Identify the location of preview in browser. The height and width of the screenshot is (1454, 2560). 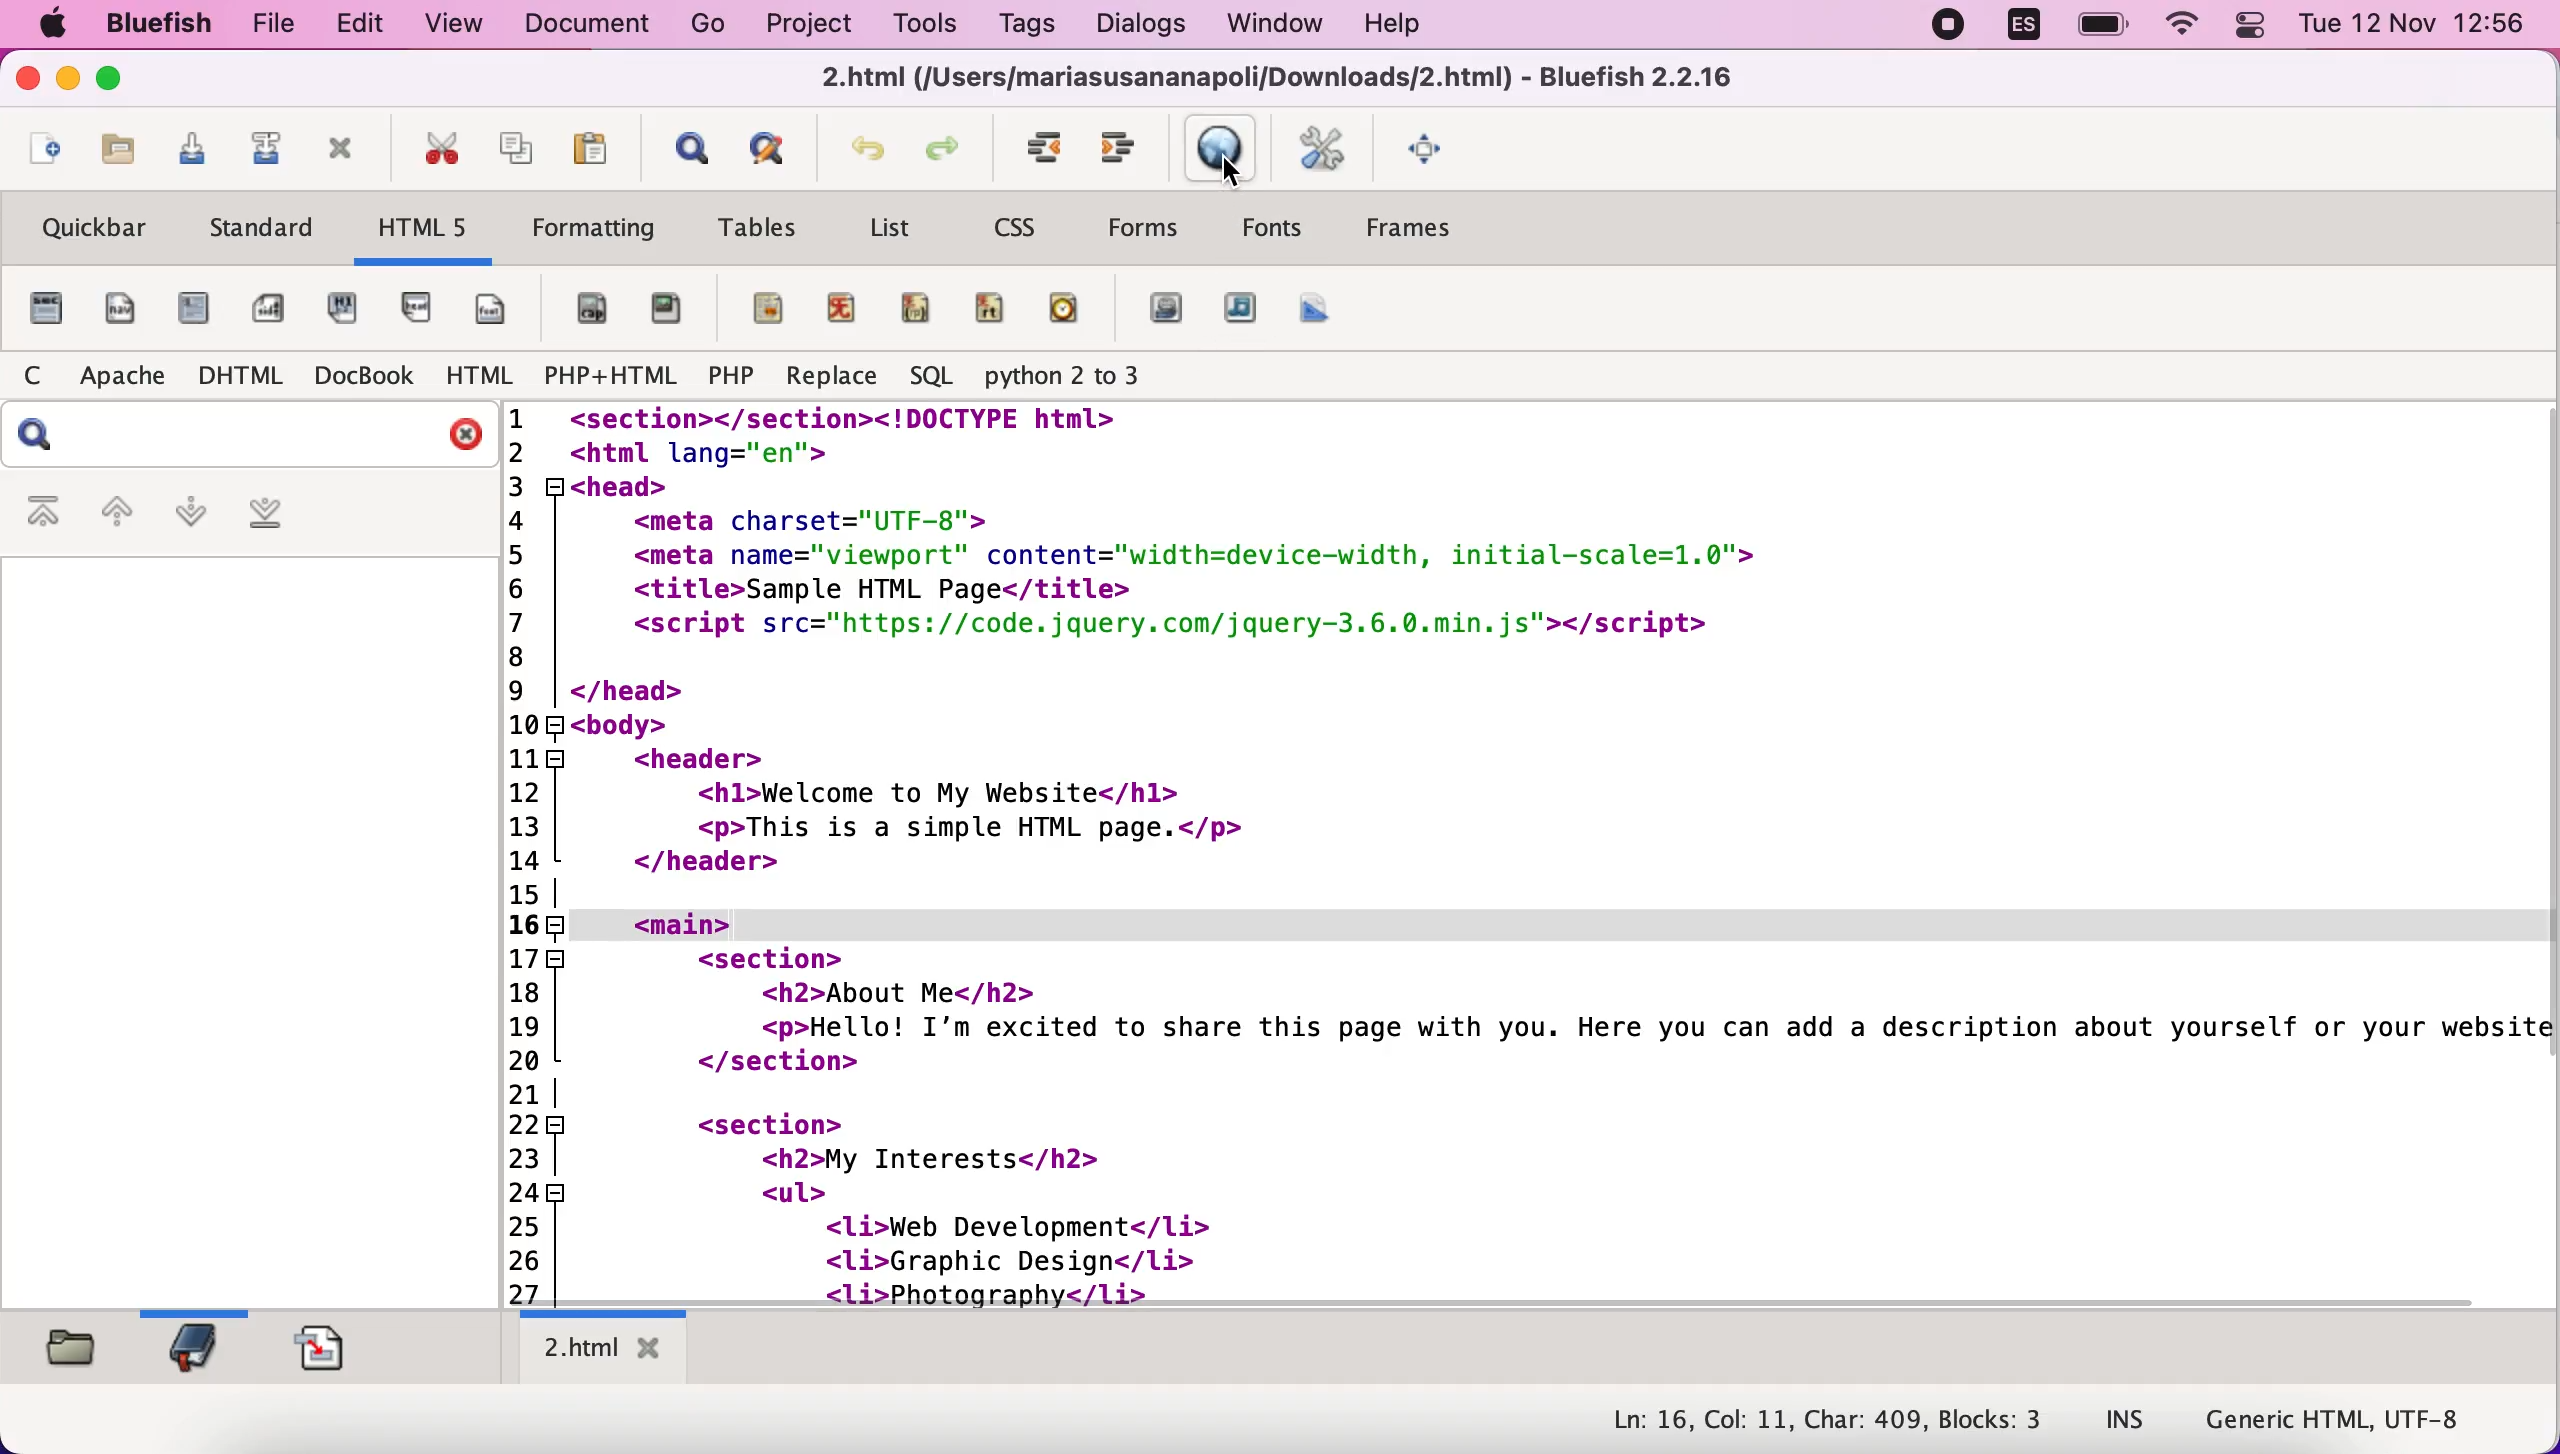
(1216, 149).